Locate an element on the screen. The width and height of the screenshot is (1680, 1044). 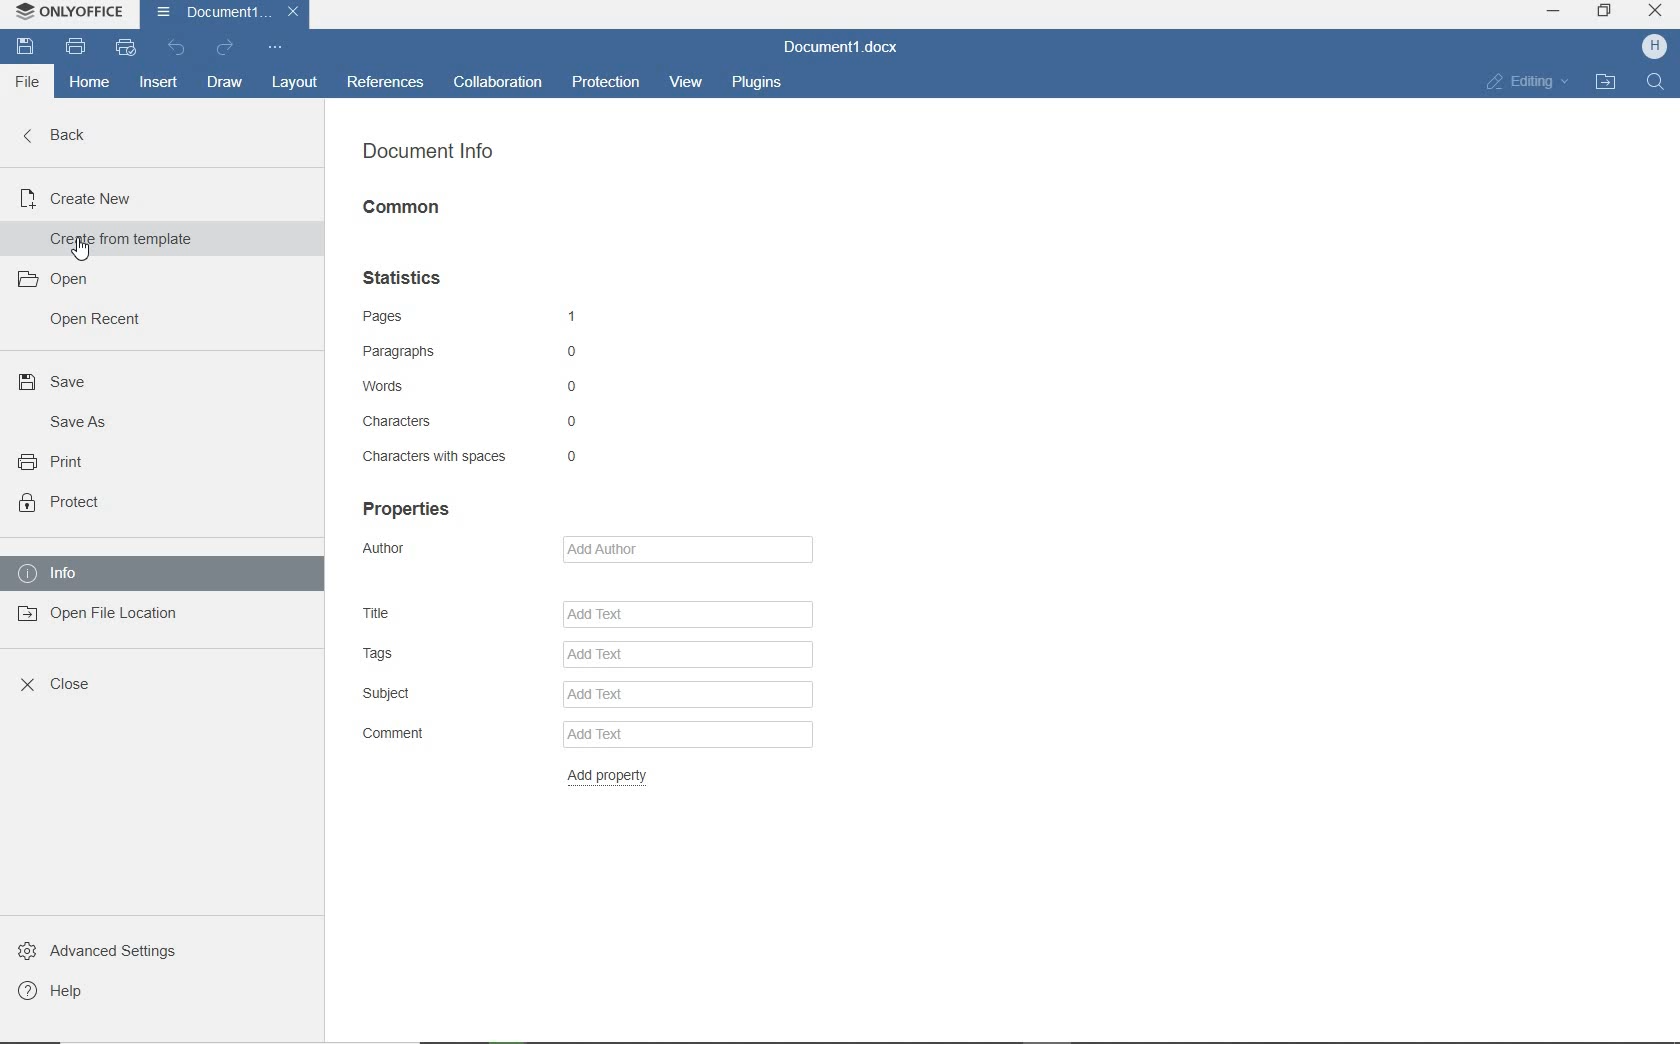
hp is located at coordinates (1653, 47).